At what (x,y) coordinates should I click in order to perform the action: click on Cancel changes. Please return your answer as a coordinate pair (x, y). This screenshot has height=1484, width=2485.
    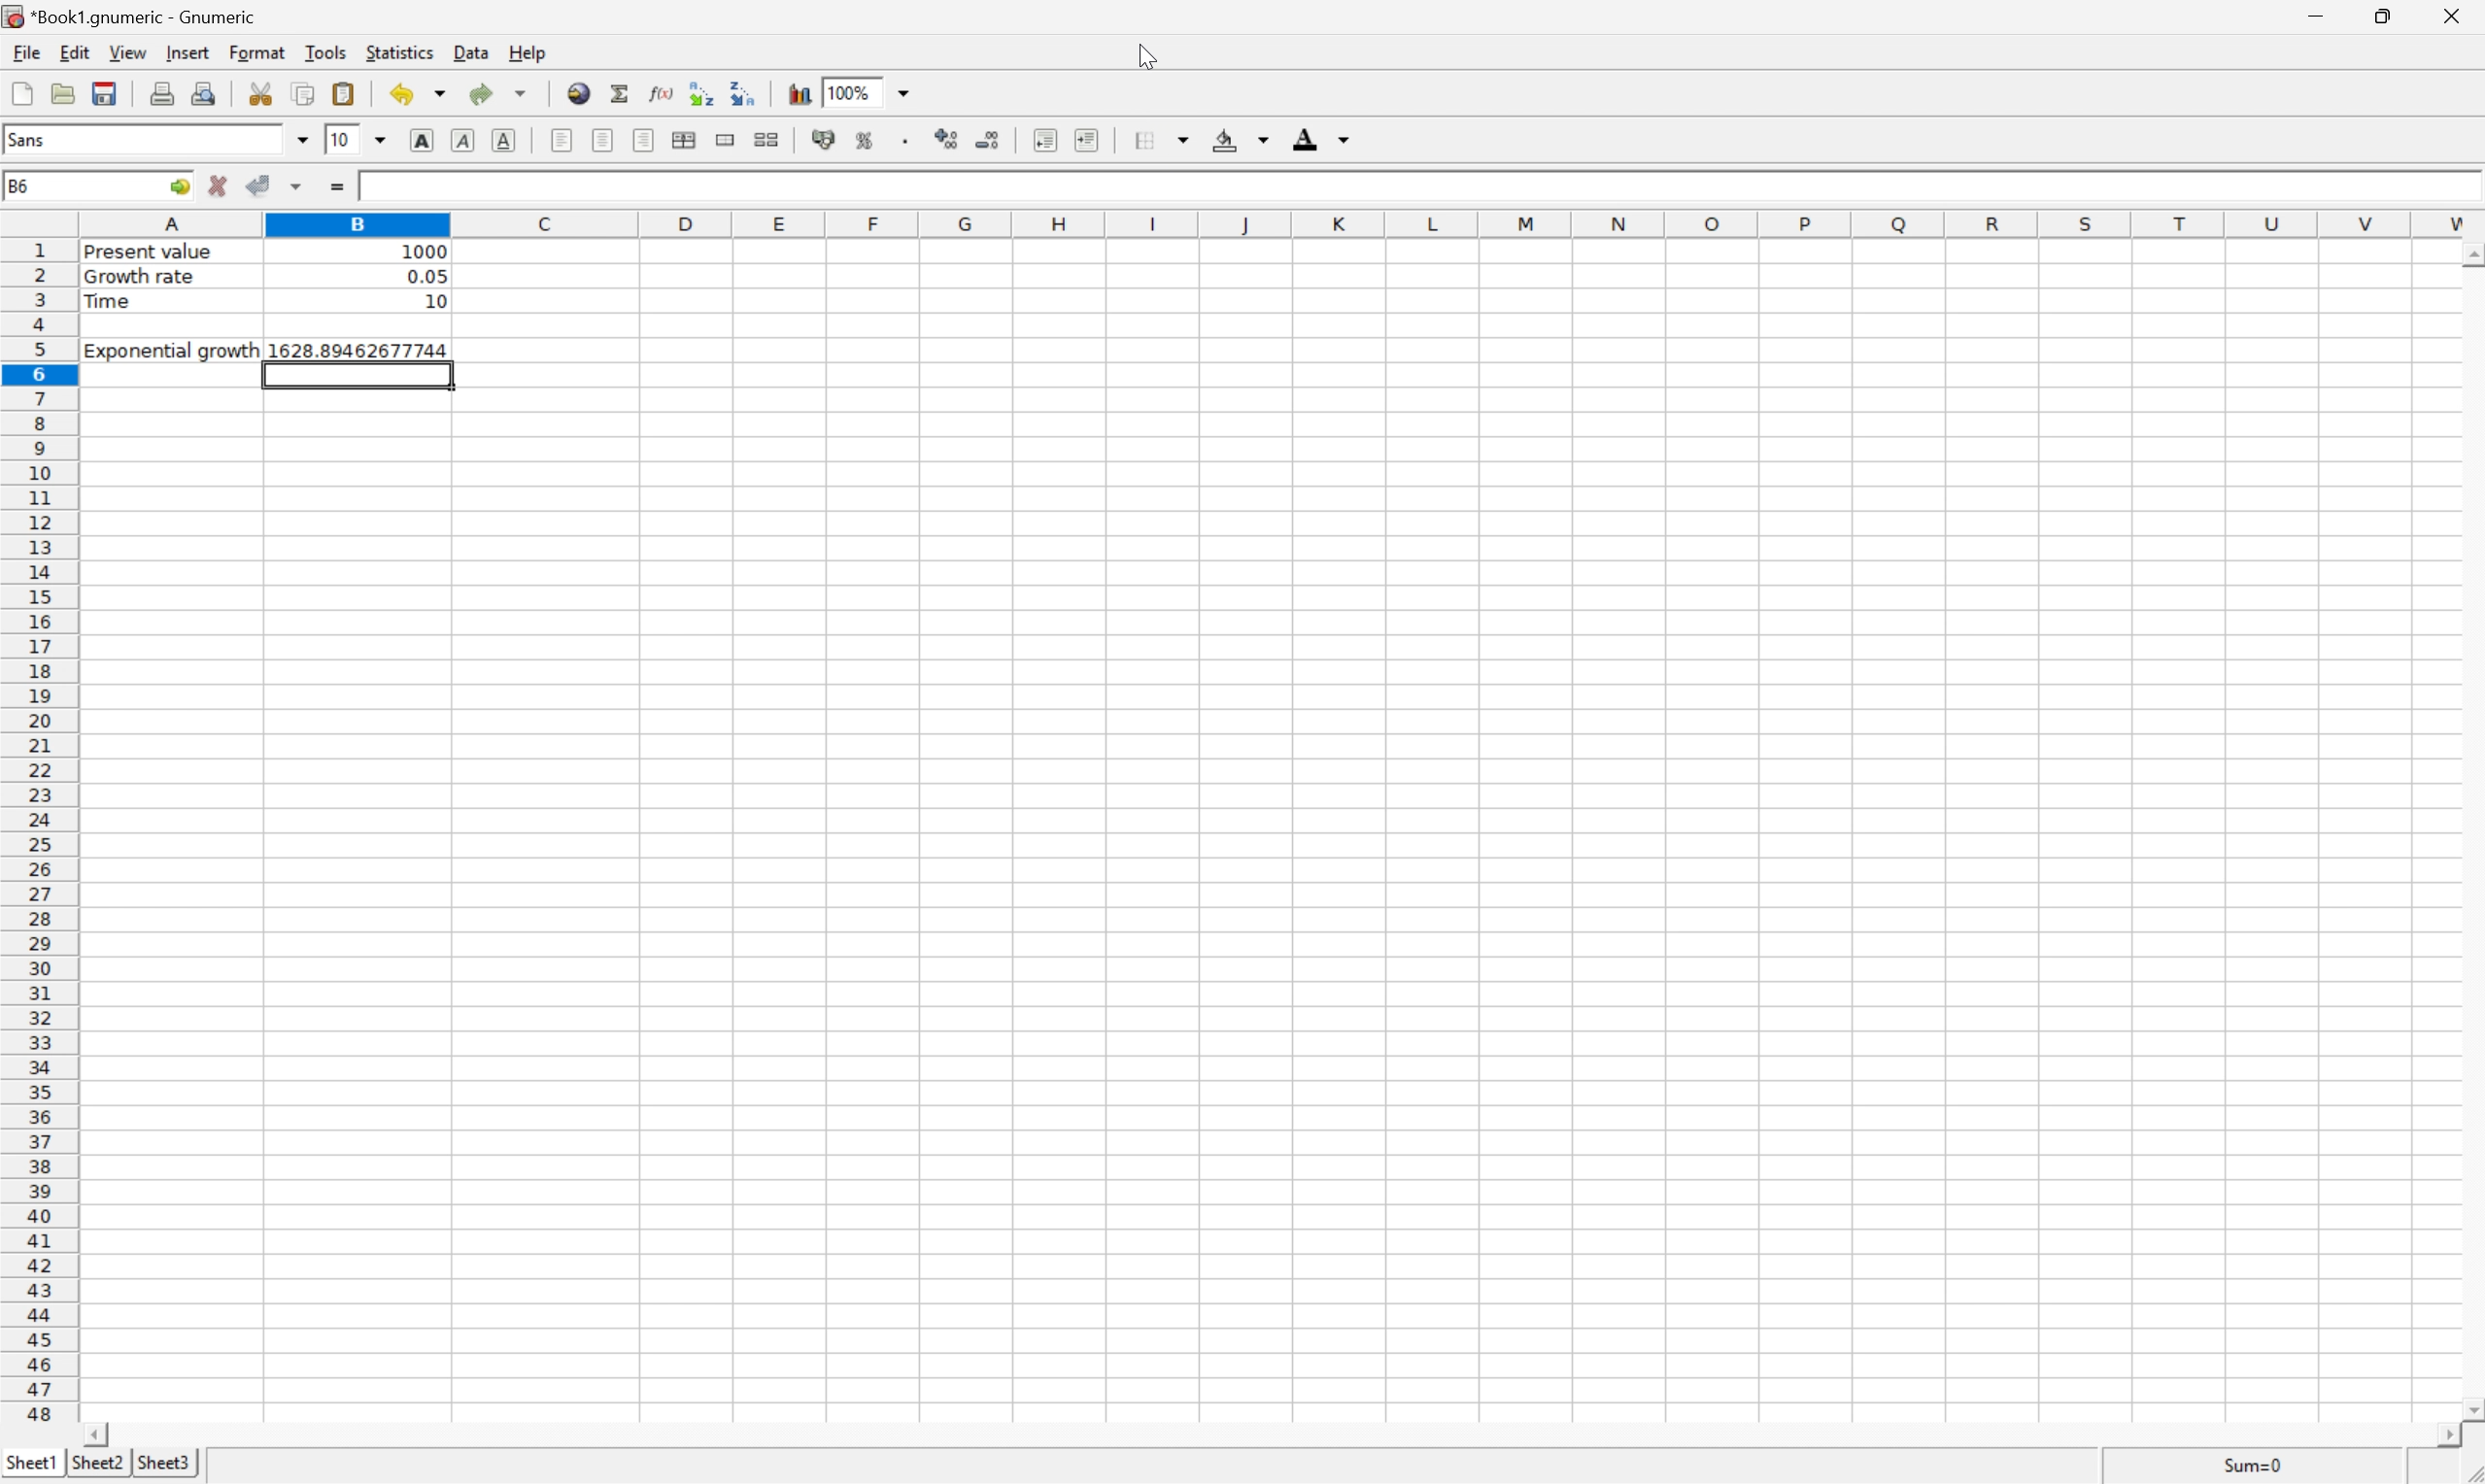
    Looking at the image, I should click on (219, 183).